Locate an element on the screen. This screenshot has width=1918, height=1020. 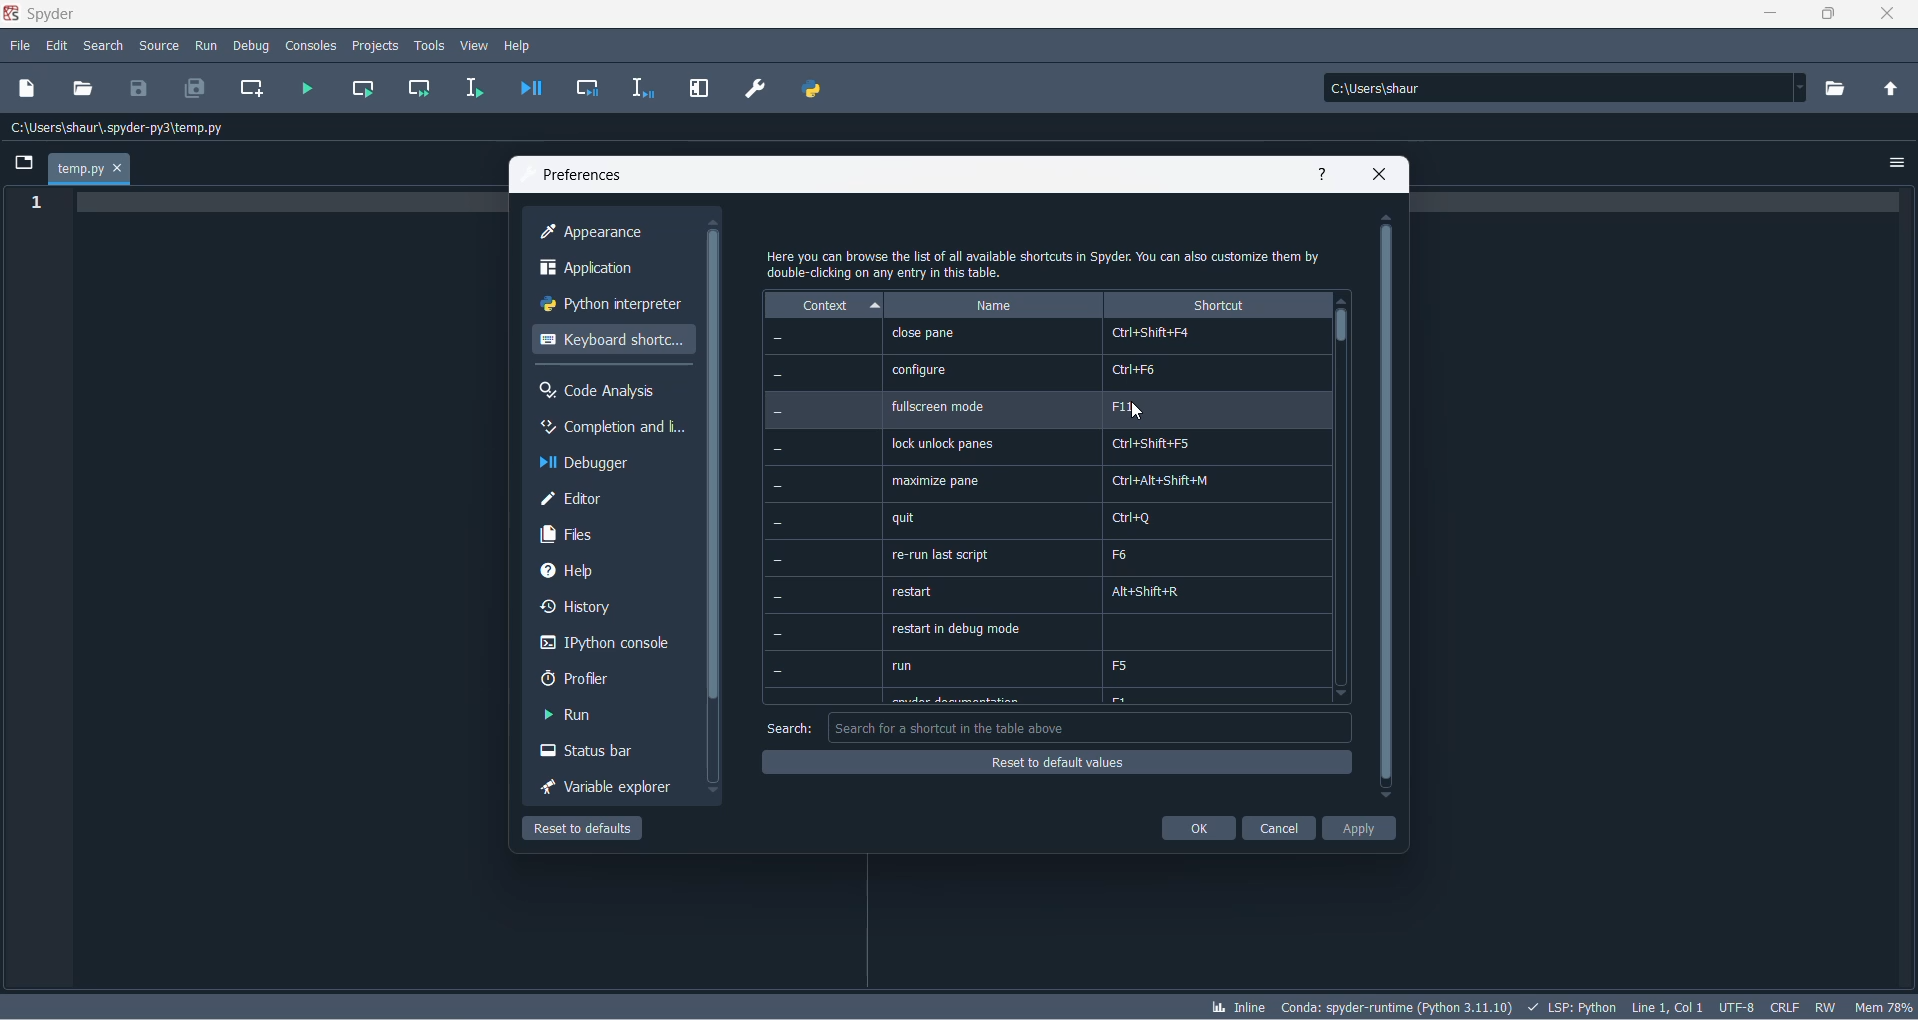
search is located at coordinates (109, 47).